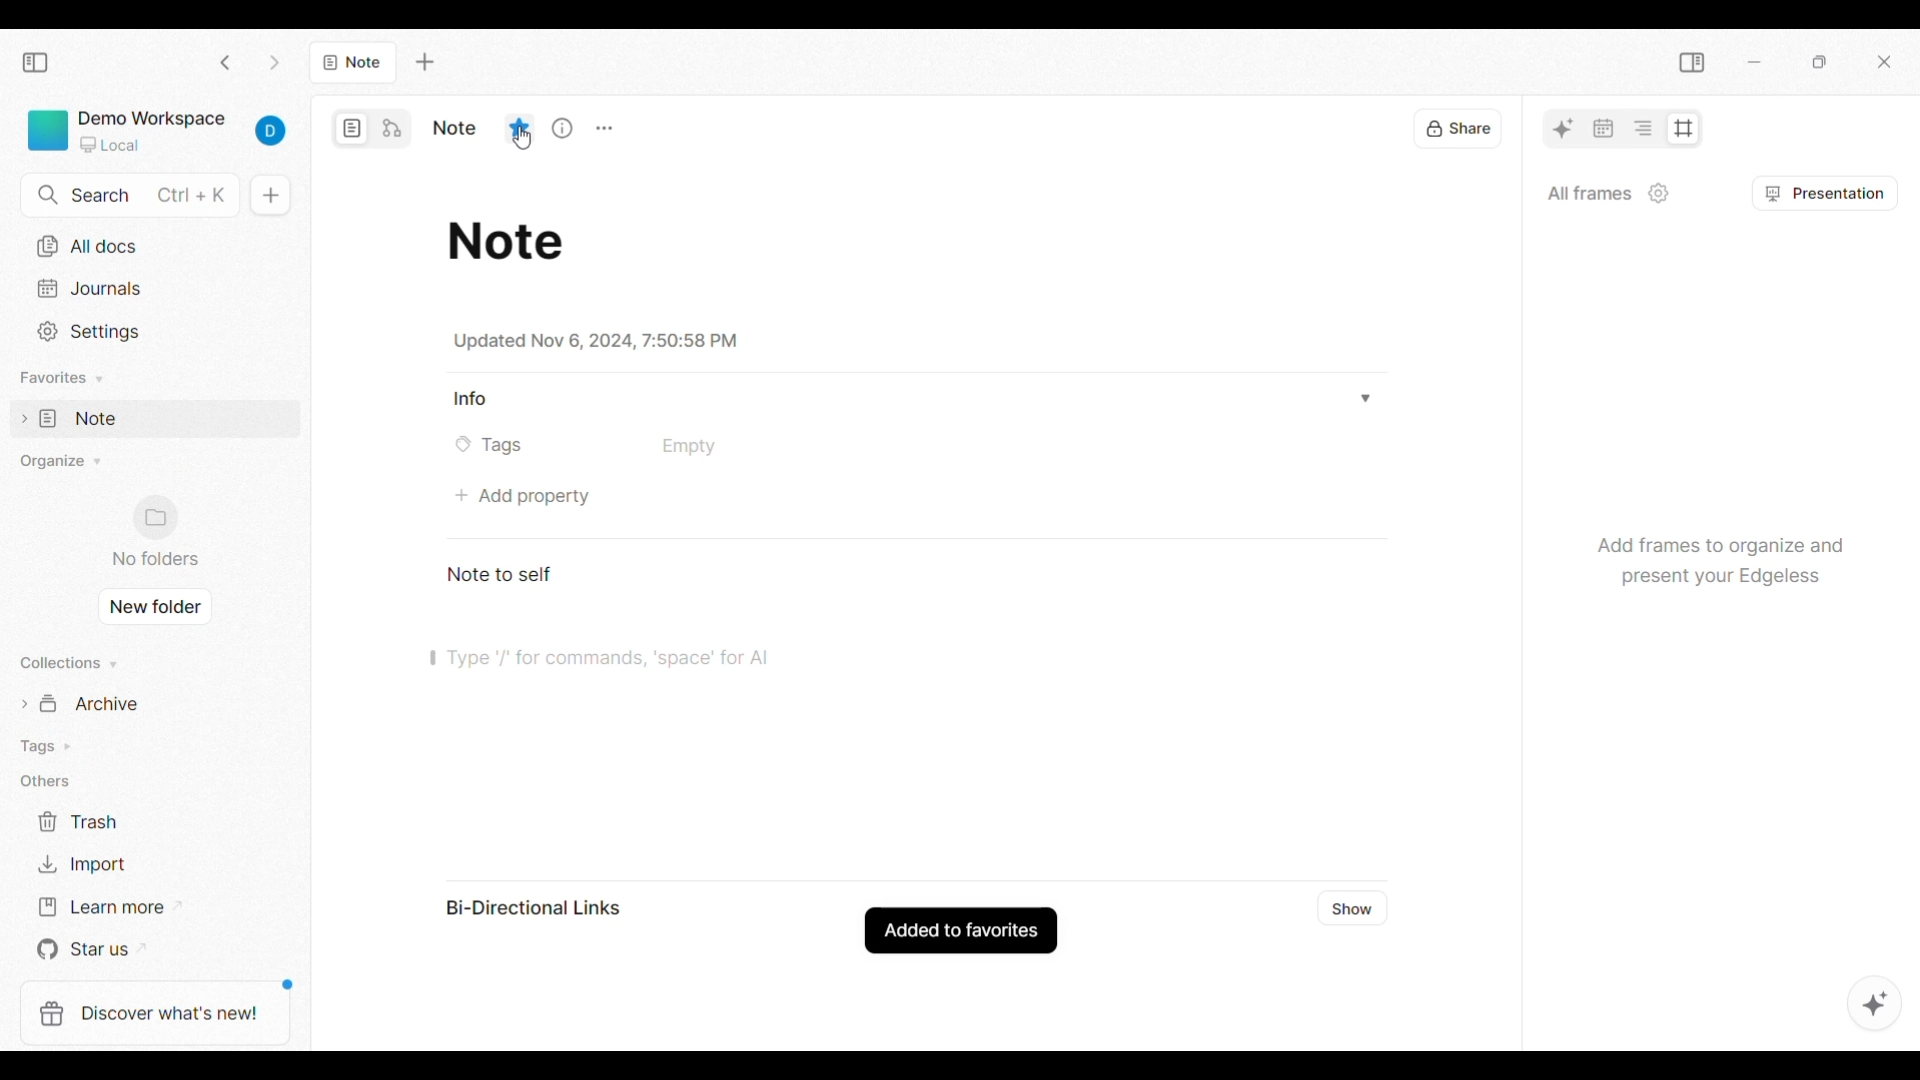 This screenshot has width=1920, height=1080. What do you see at coordinates (1820, 62) in the screenshot?
I see `Show interface in smaller tab` at bounding box center [1820, 62].